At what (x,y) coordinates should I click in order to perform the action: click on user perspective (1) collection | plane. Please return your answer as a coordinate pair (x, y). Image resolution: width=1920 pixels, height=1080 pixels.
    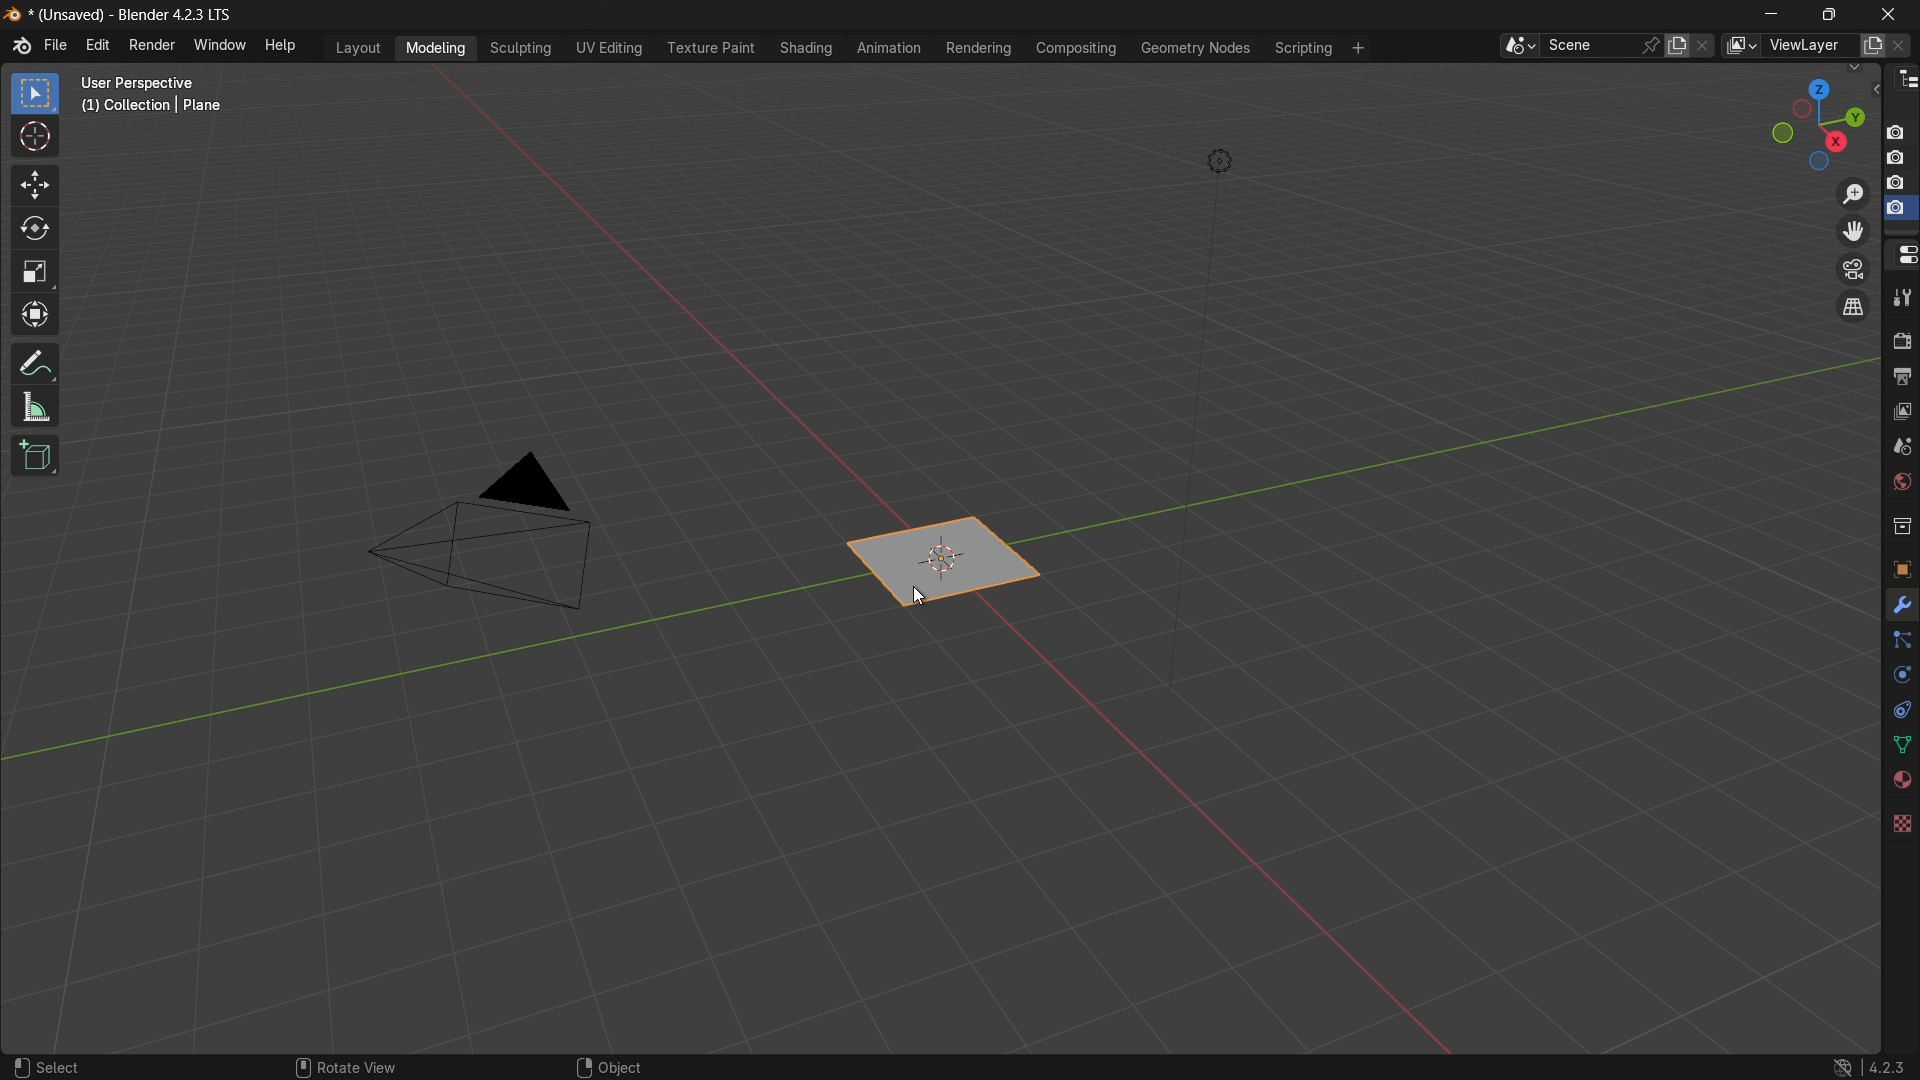
    Looking at the image, I should click on (194, 109).